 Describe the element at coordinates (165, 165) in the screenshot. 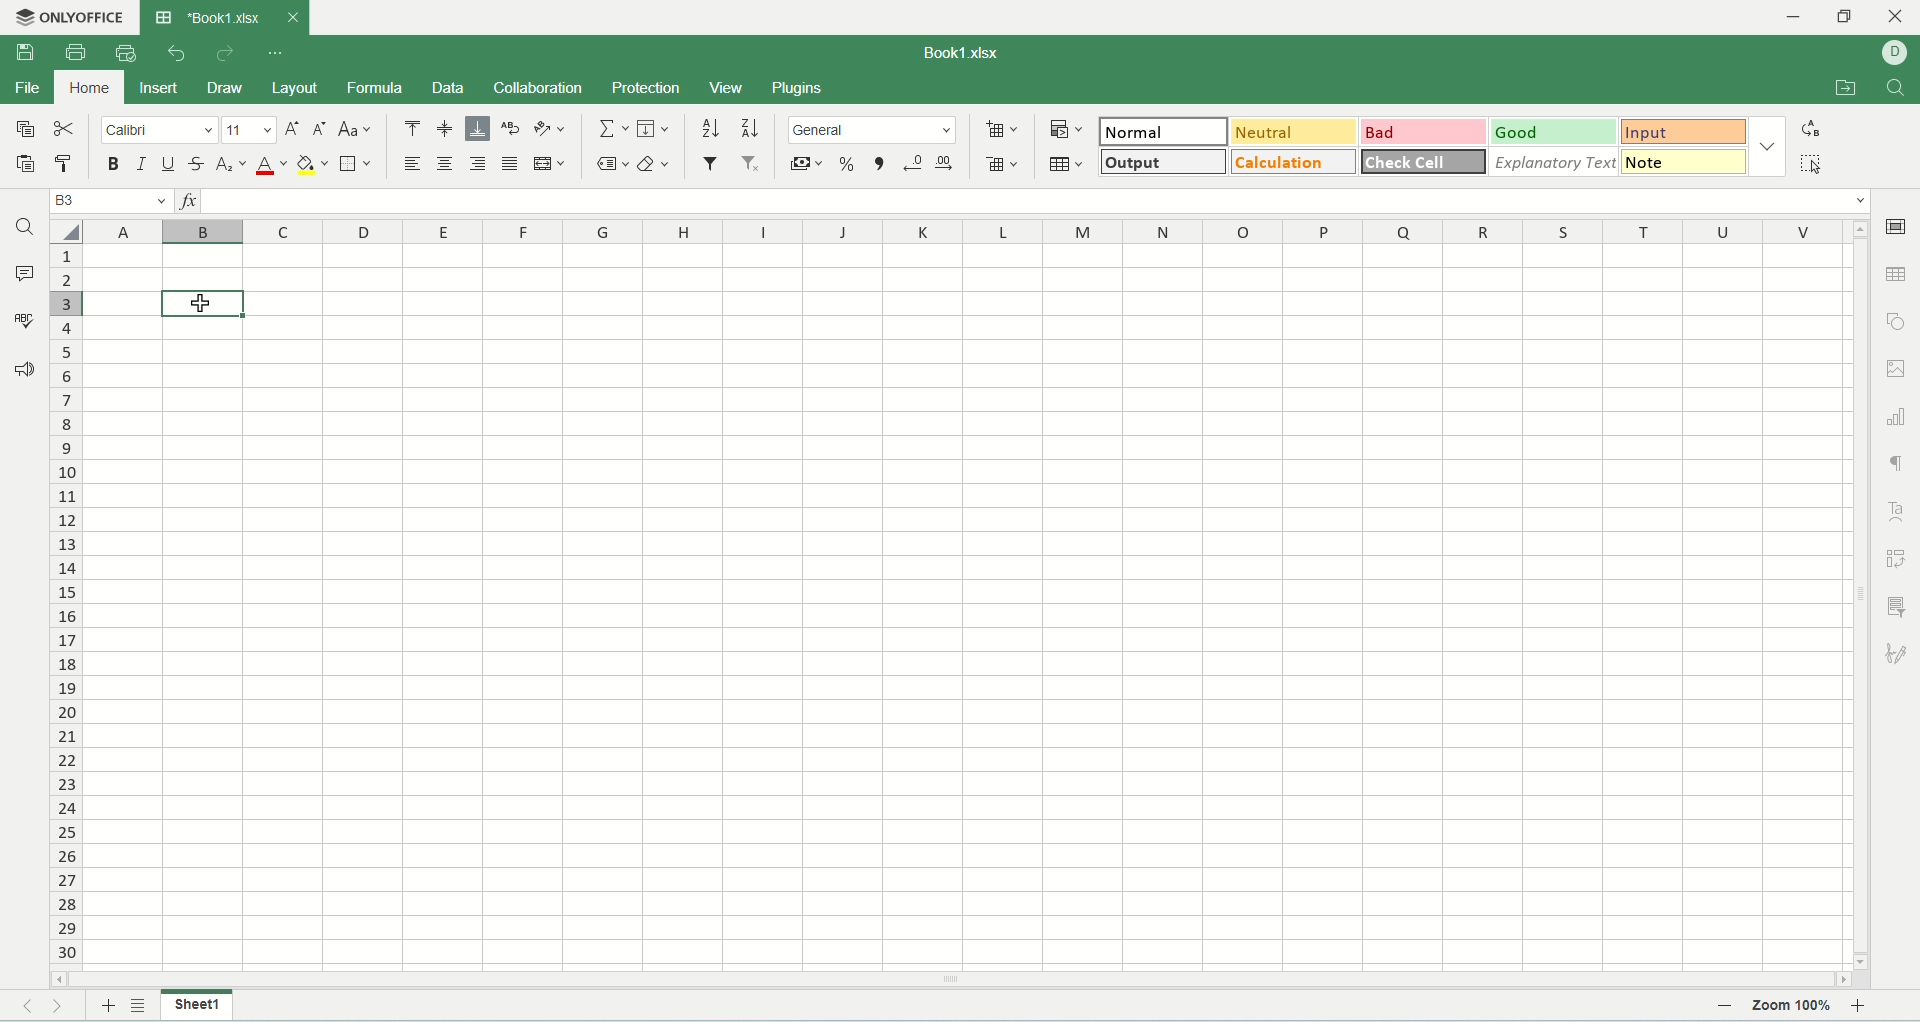

I see `underline` at that location.